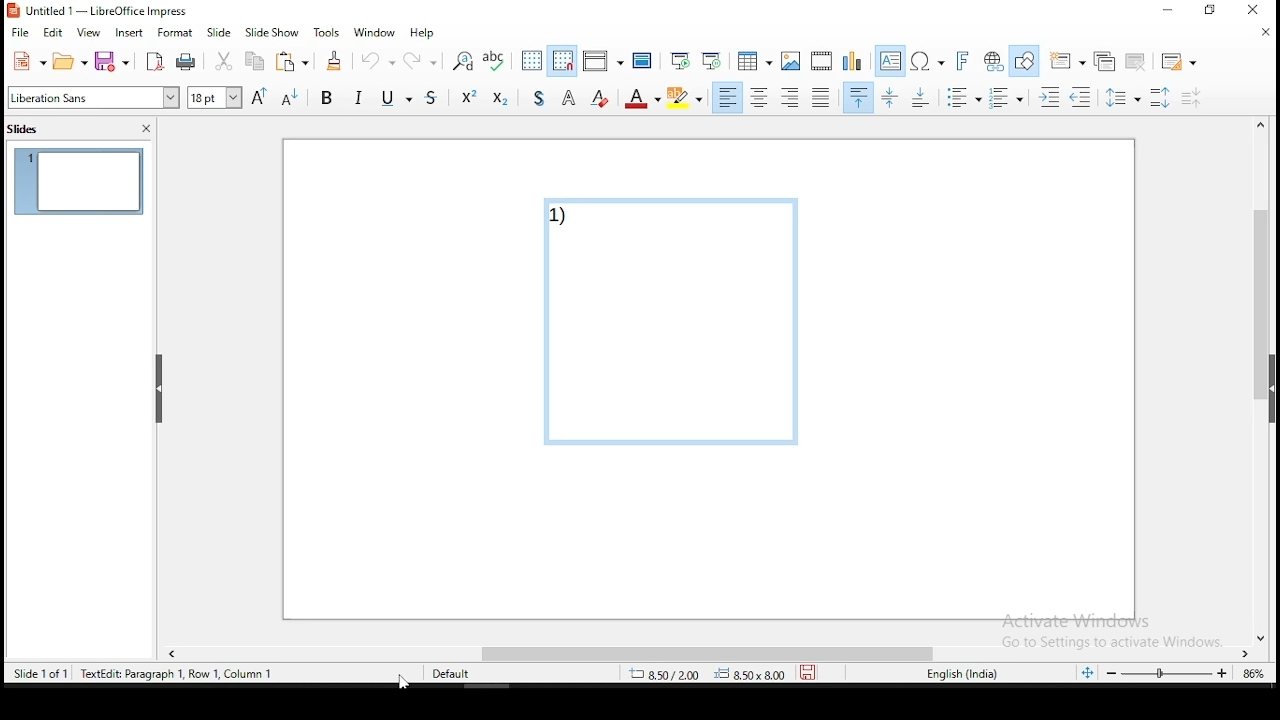  I want to click on redo, so click(423, 59).